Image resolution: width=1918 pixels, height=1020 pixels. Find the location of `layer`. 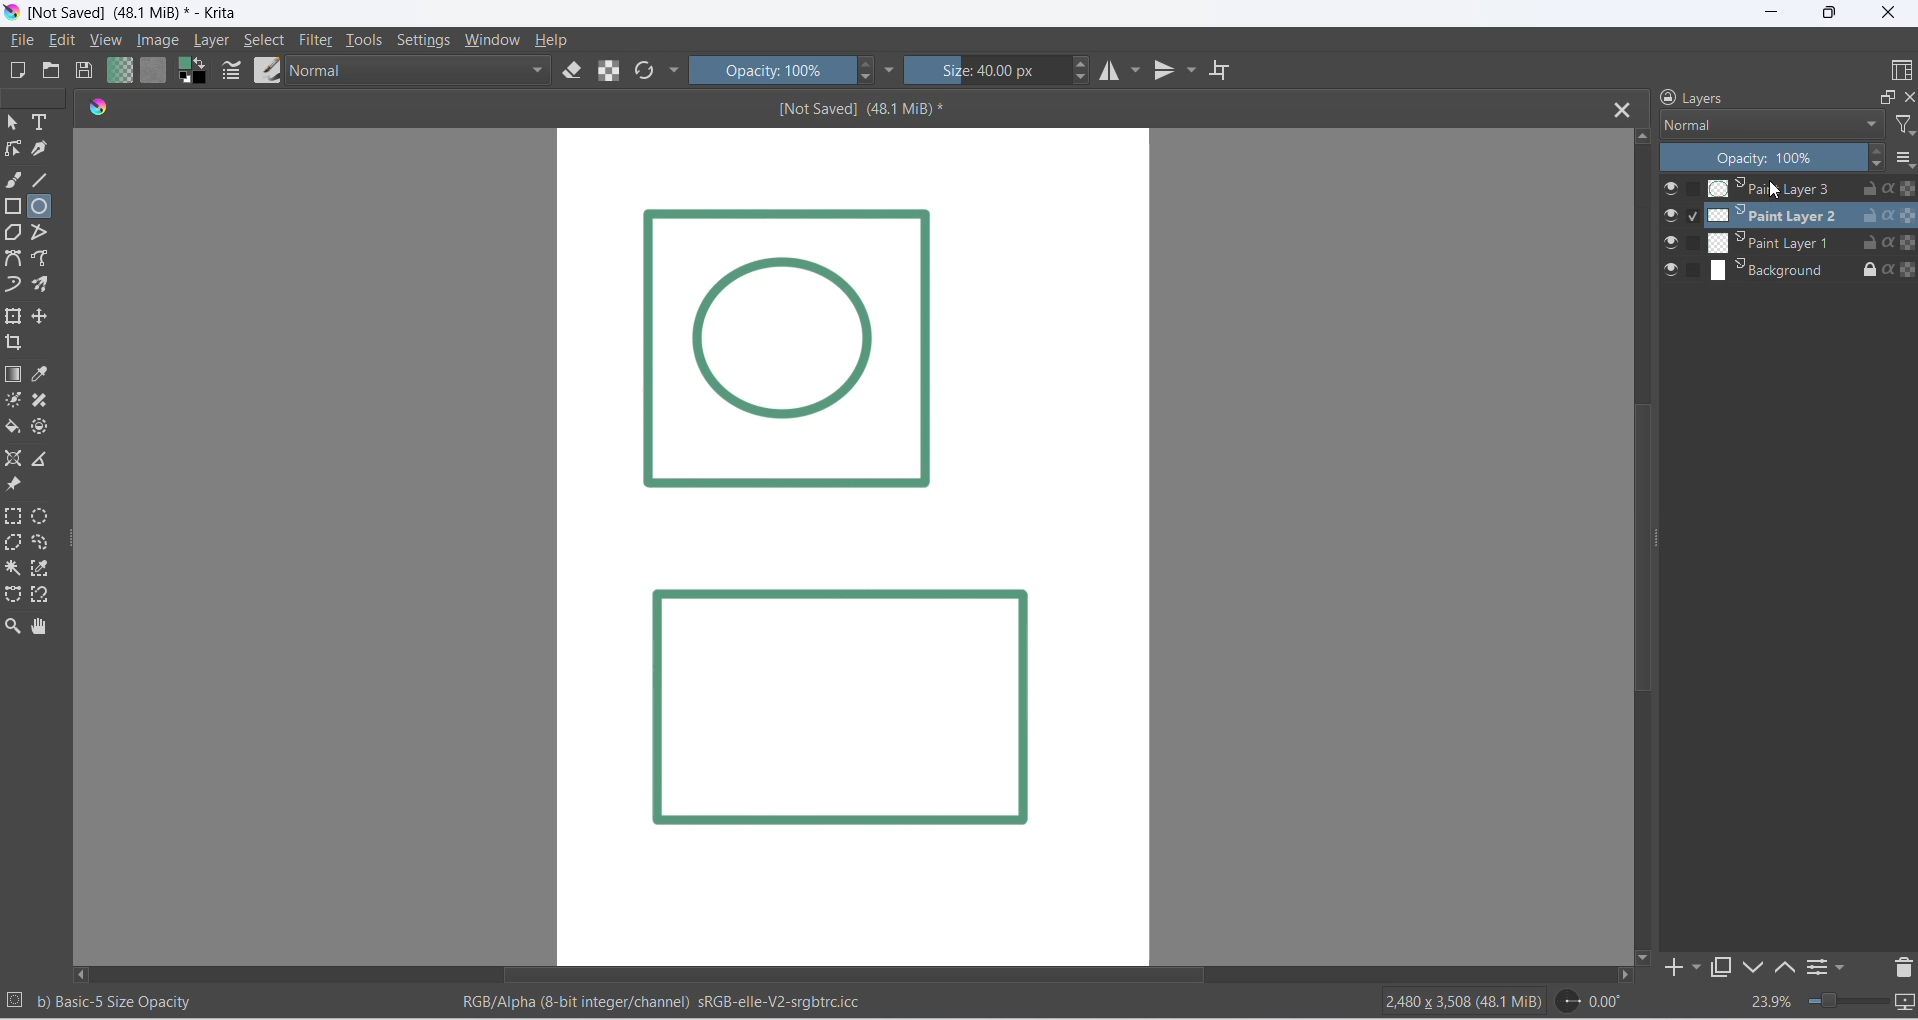

layer is located at coordinates (219, 42).